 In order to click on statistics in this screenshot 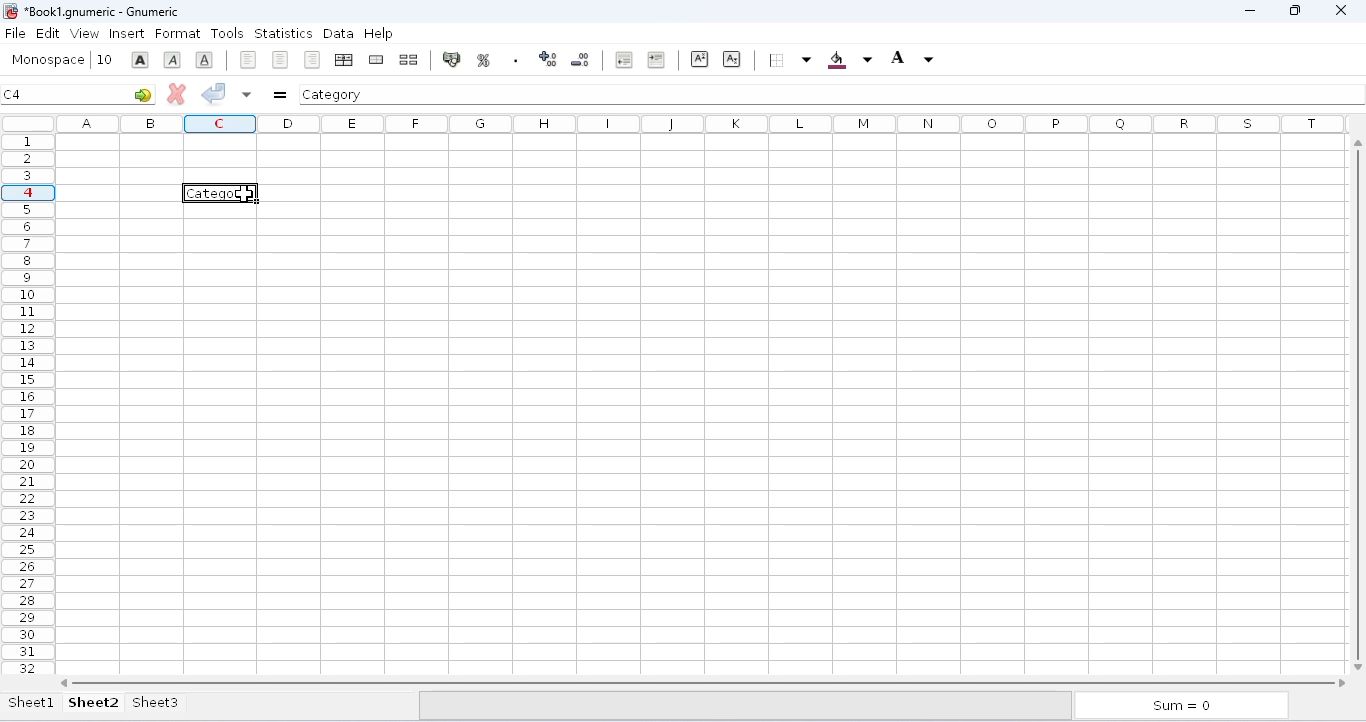, I will do `click(283, 34)`.